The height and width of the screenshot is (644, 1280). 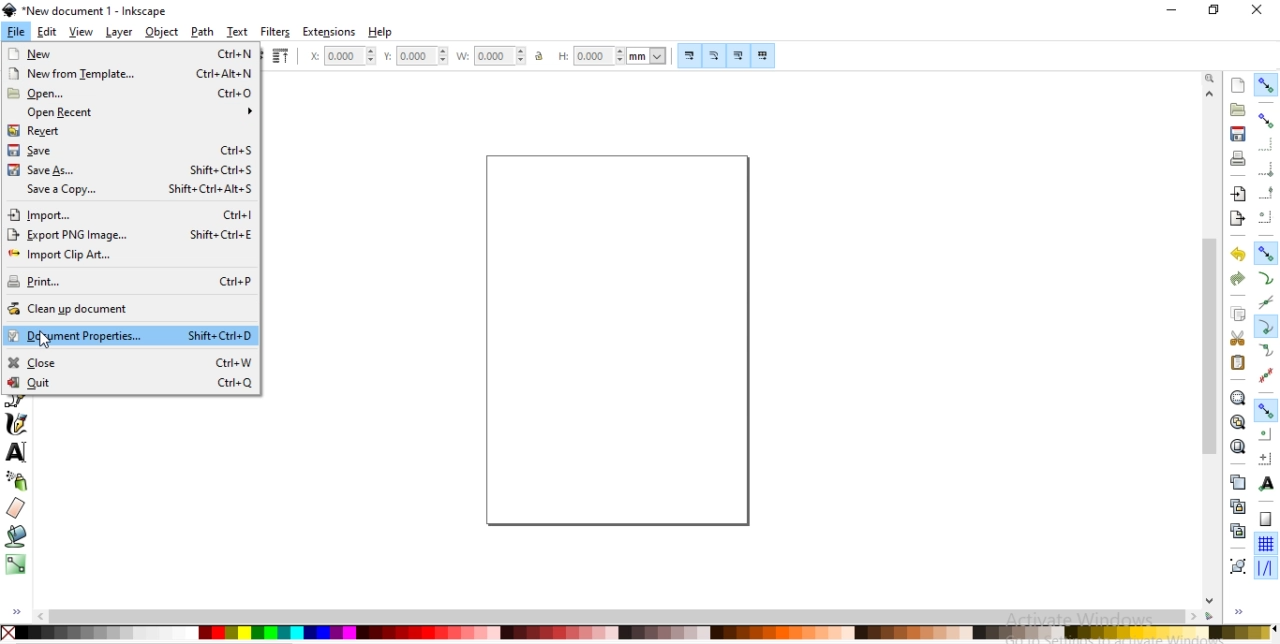 I want to click on enable snapping, so click(x=1265, y=85).